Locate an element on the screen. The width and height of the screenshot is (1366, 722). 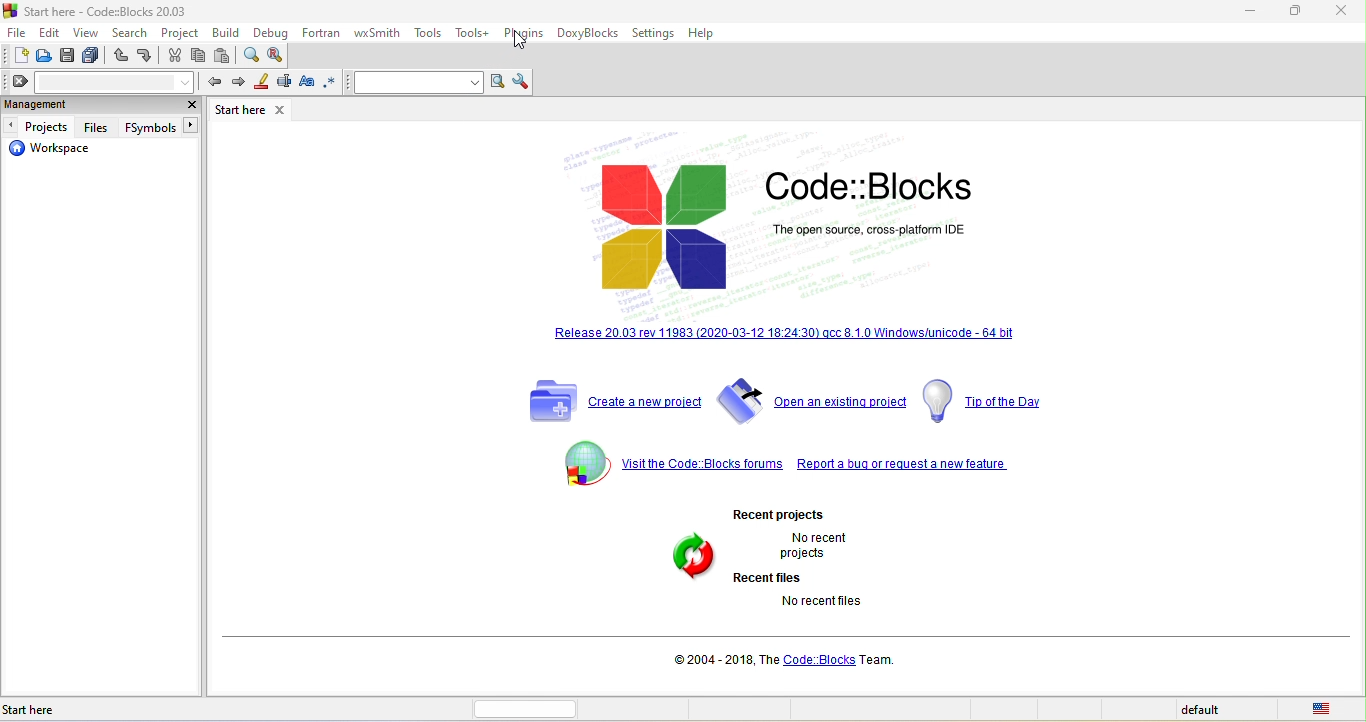
plugins is located at coordinates (526, 34).